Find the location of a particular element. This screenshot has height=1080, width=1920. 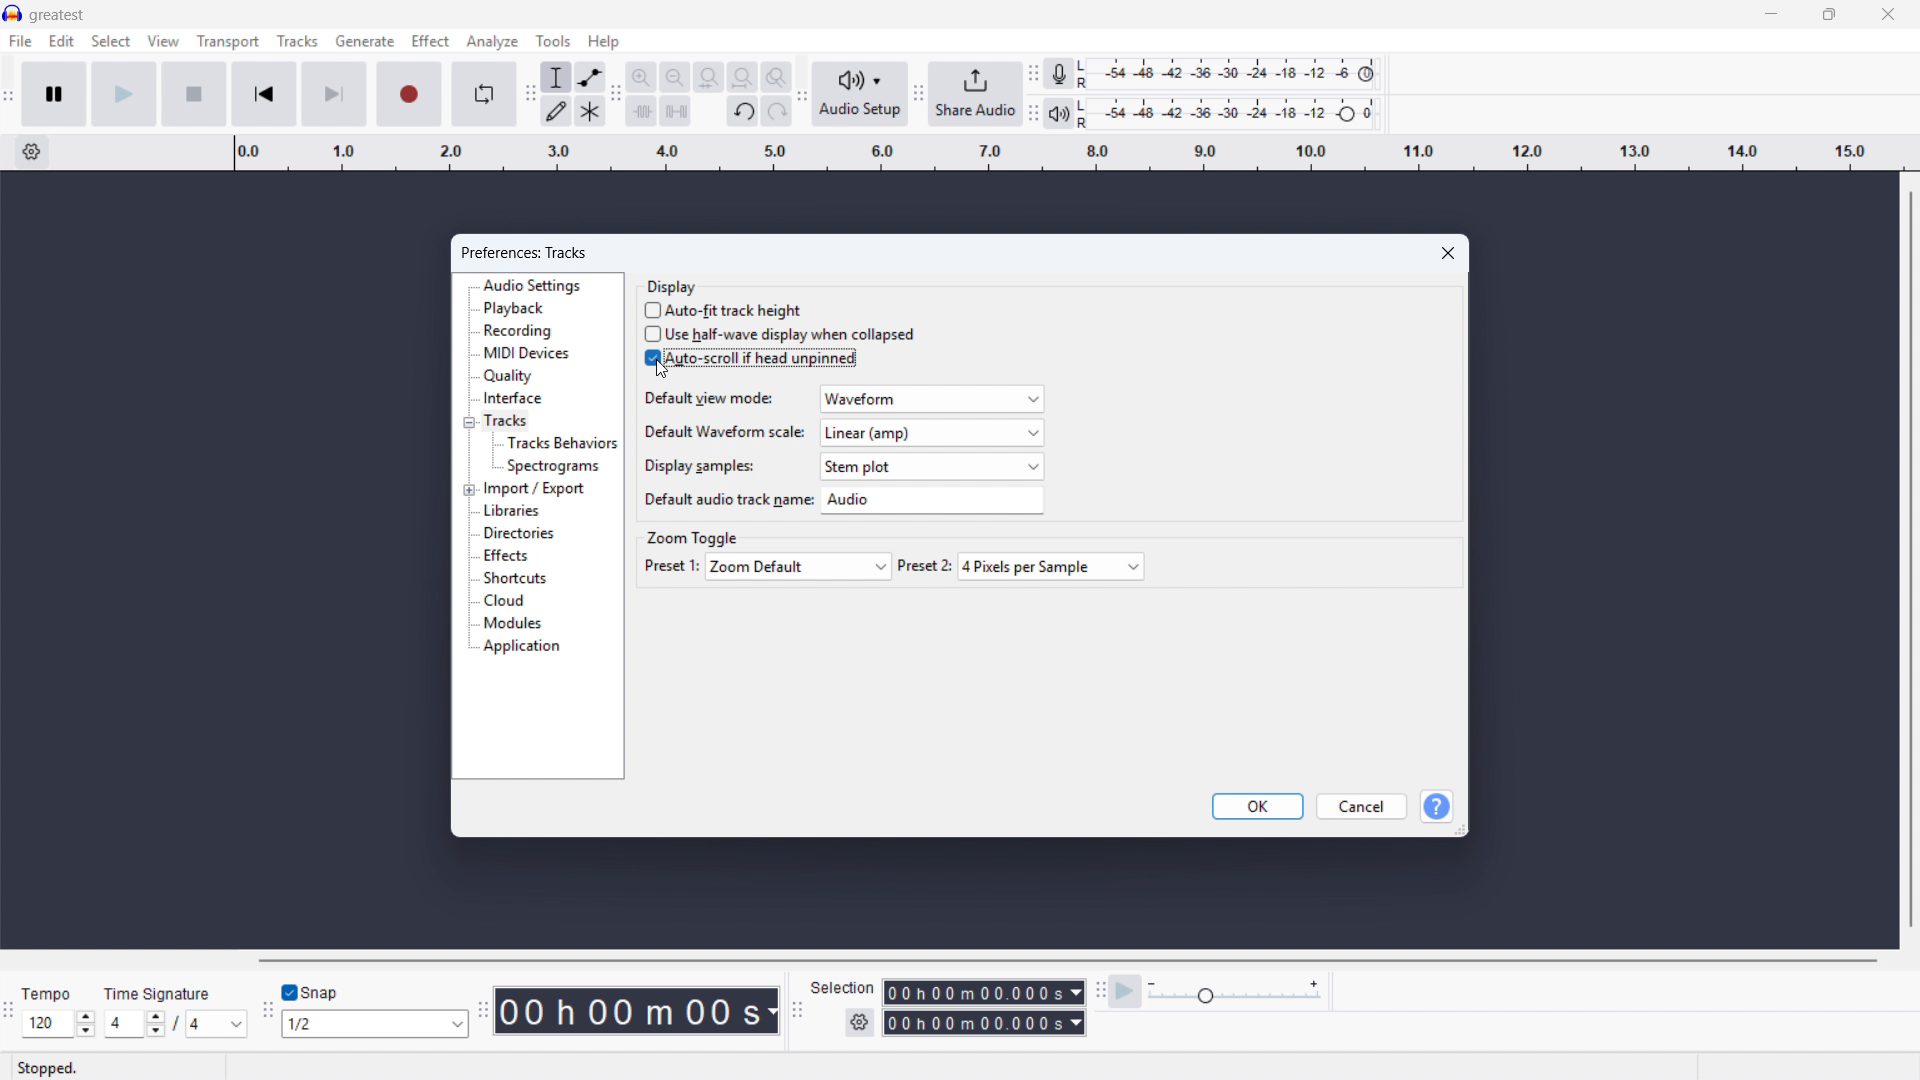

Audio setup toolbar  is located at coordinates (803, 95).